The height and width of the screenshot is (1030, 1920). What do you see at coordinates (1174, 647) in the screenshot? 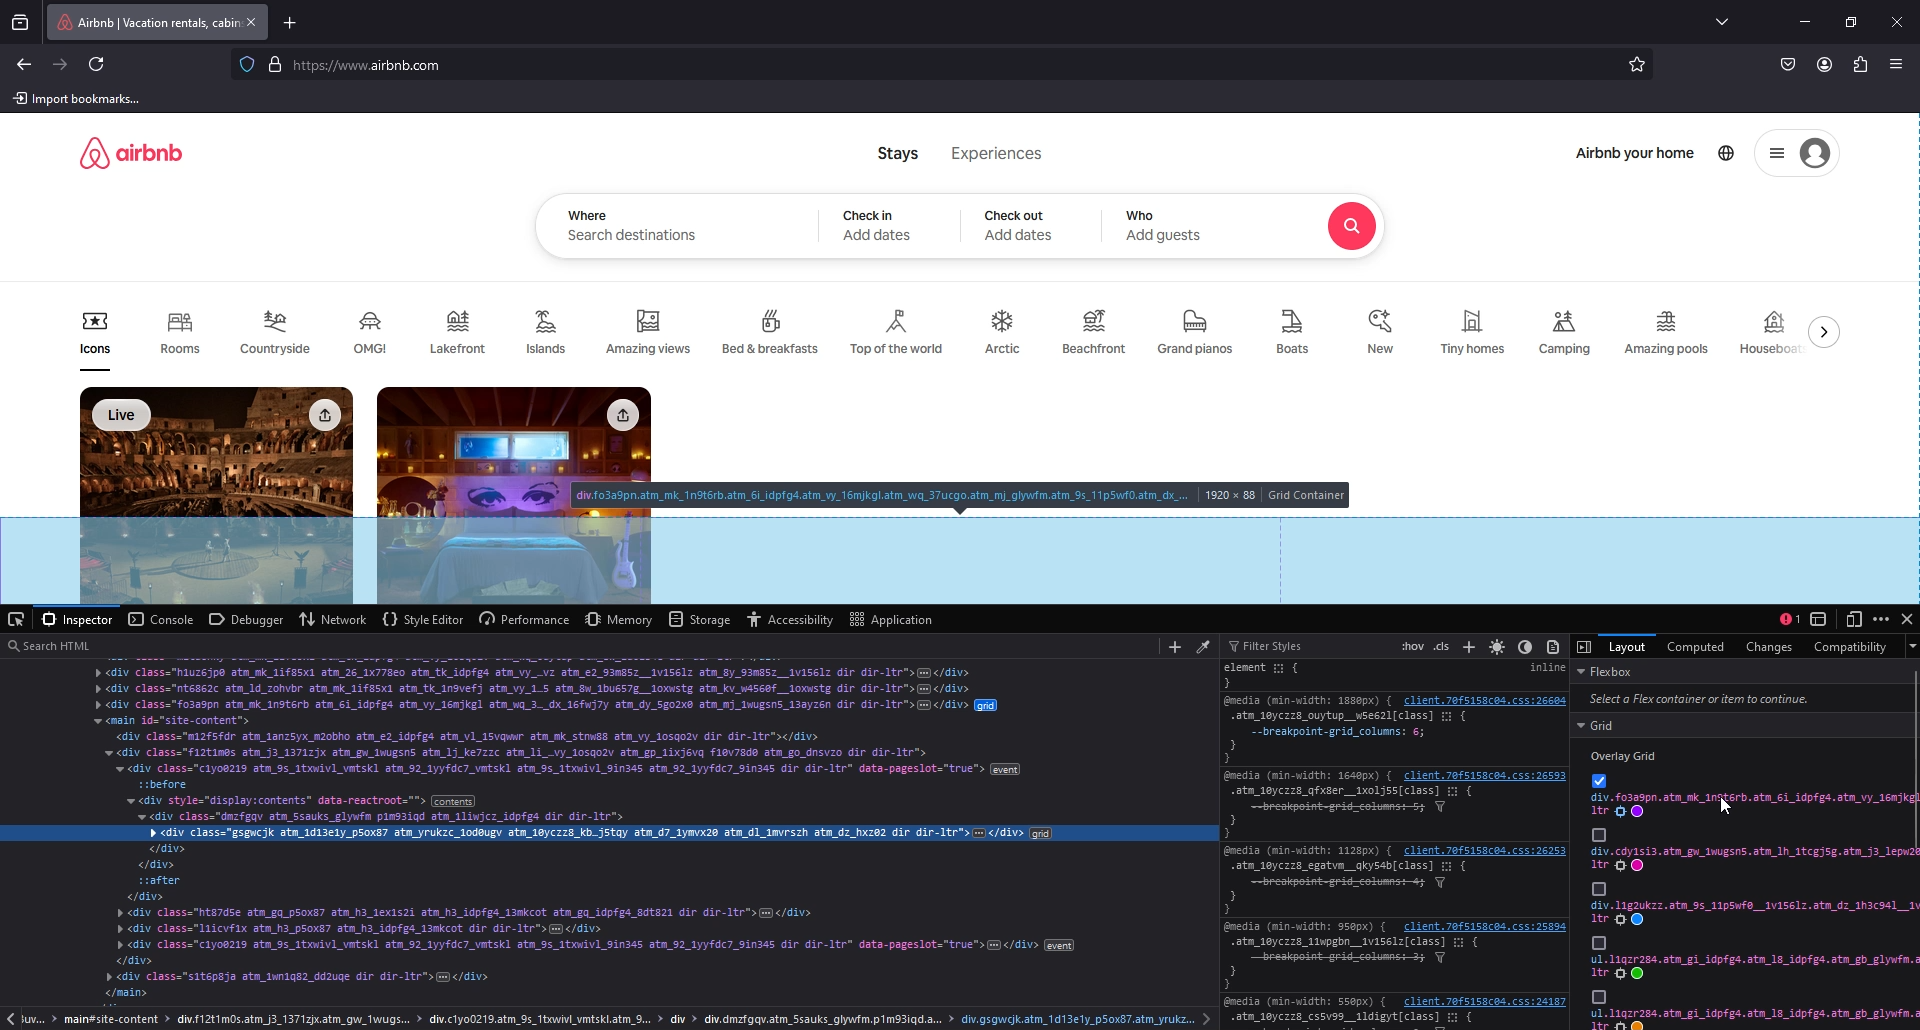
I see `create new node` at bounding box center [1174, 647].